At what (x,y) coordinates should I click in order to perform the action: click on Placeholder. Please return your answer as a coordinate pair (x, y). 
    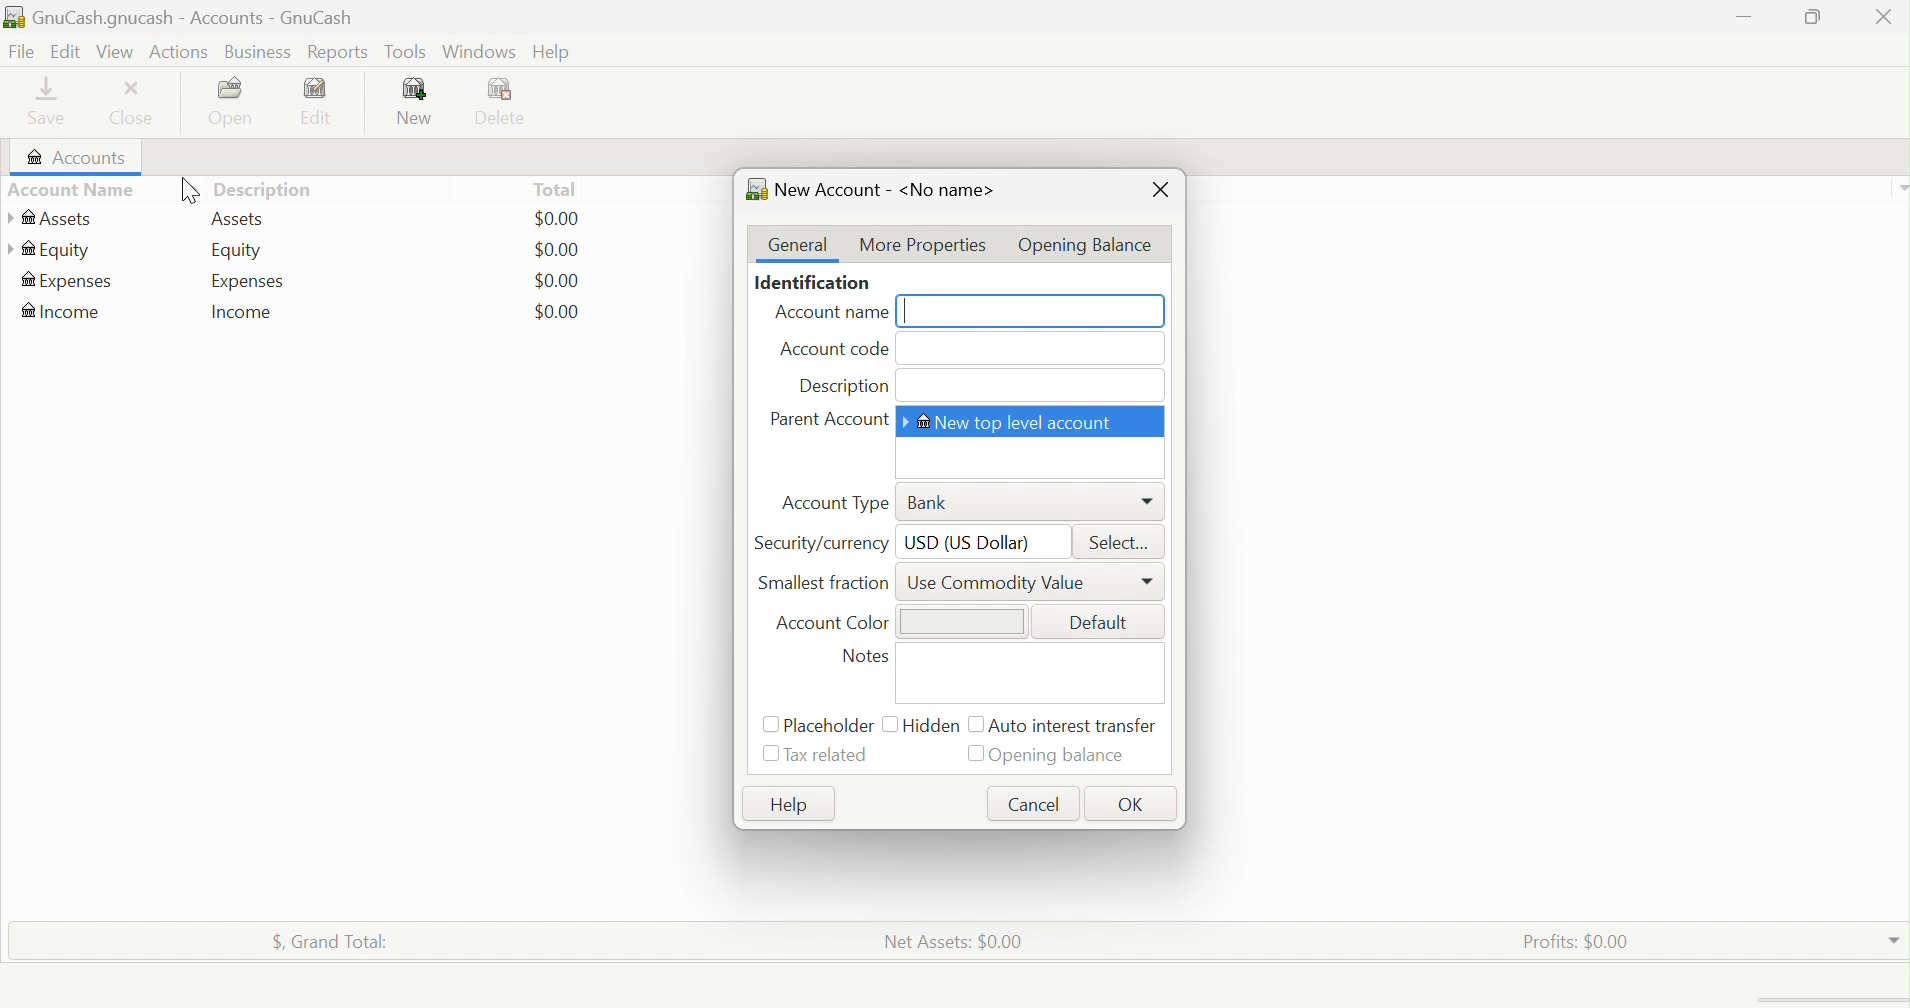
    Looking at the image, I should click on (830, 726).